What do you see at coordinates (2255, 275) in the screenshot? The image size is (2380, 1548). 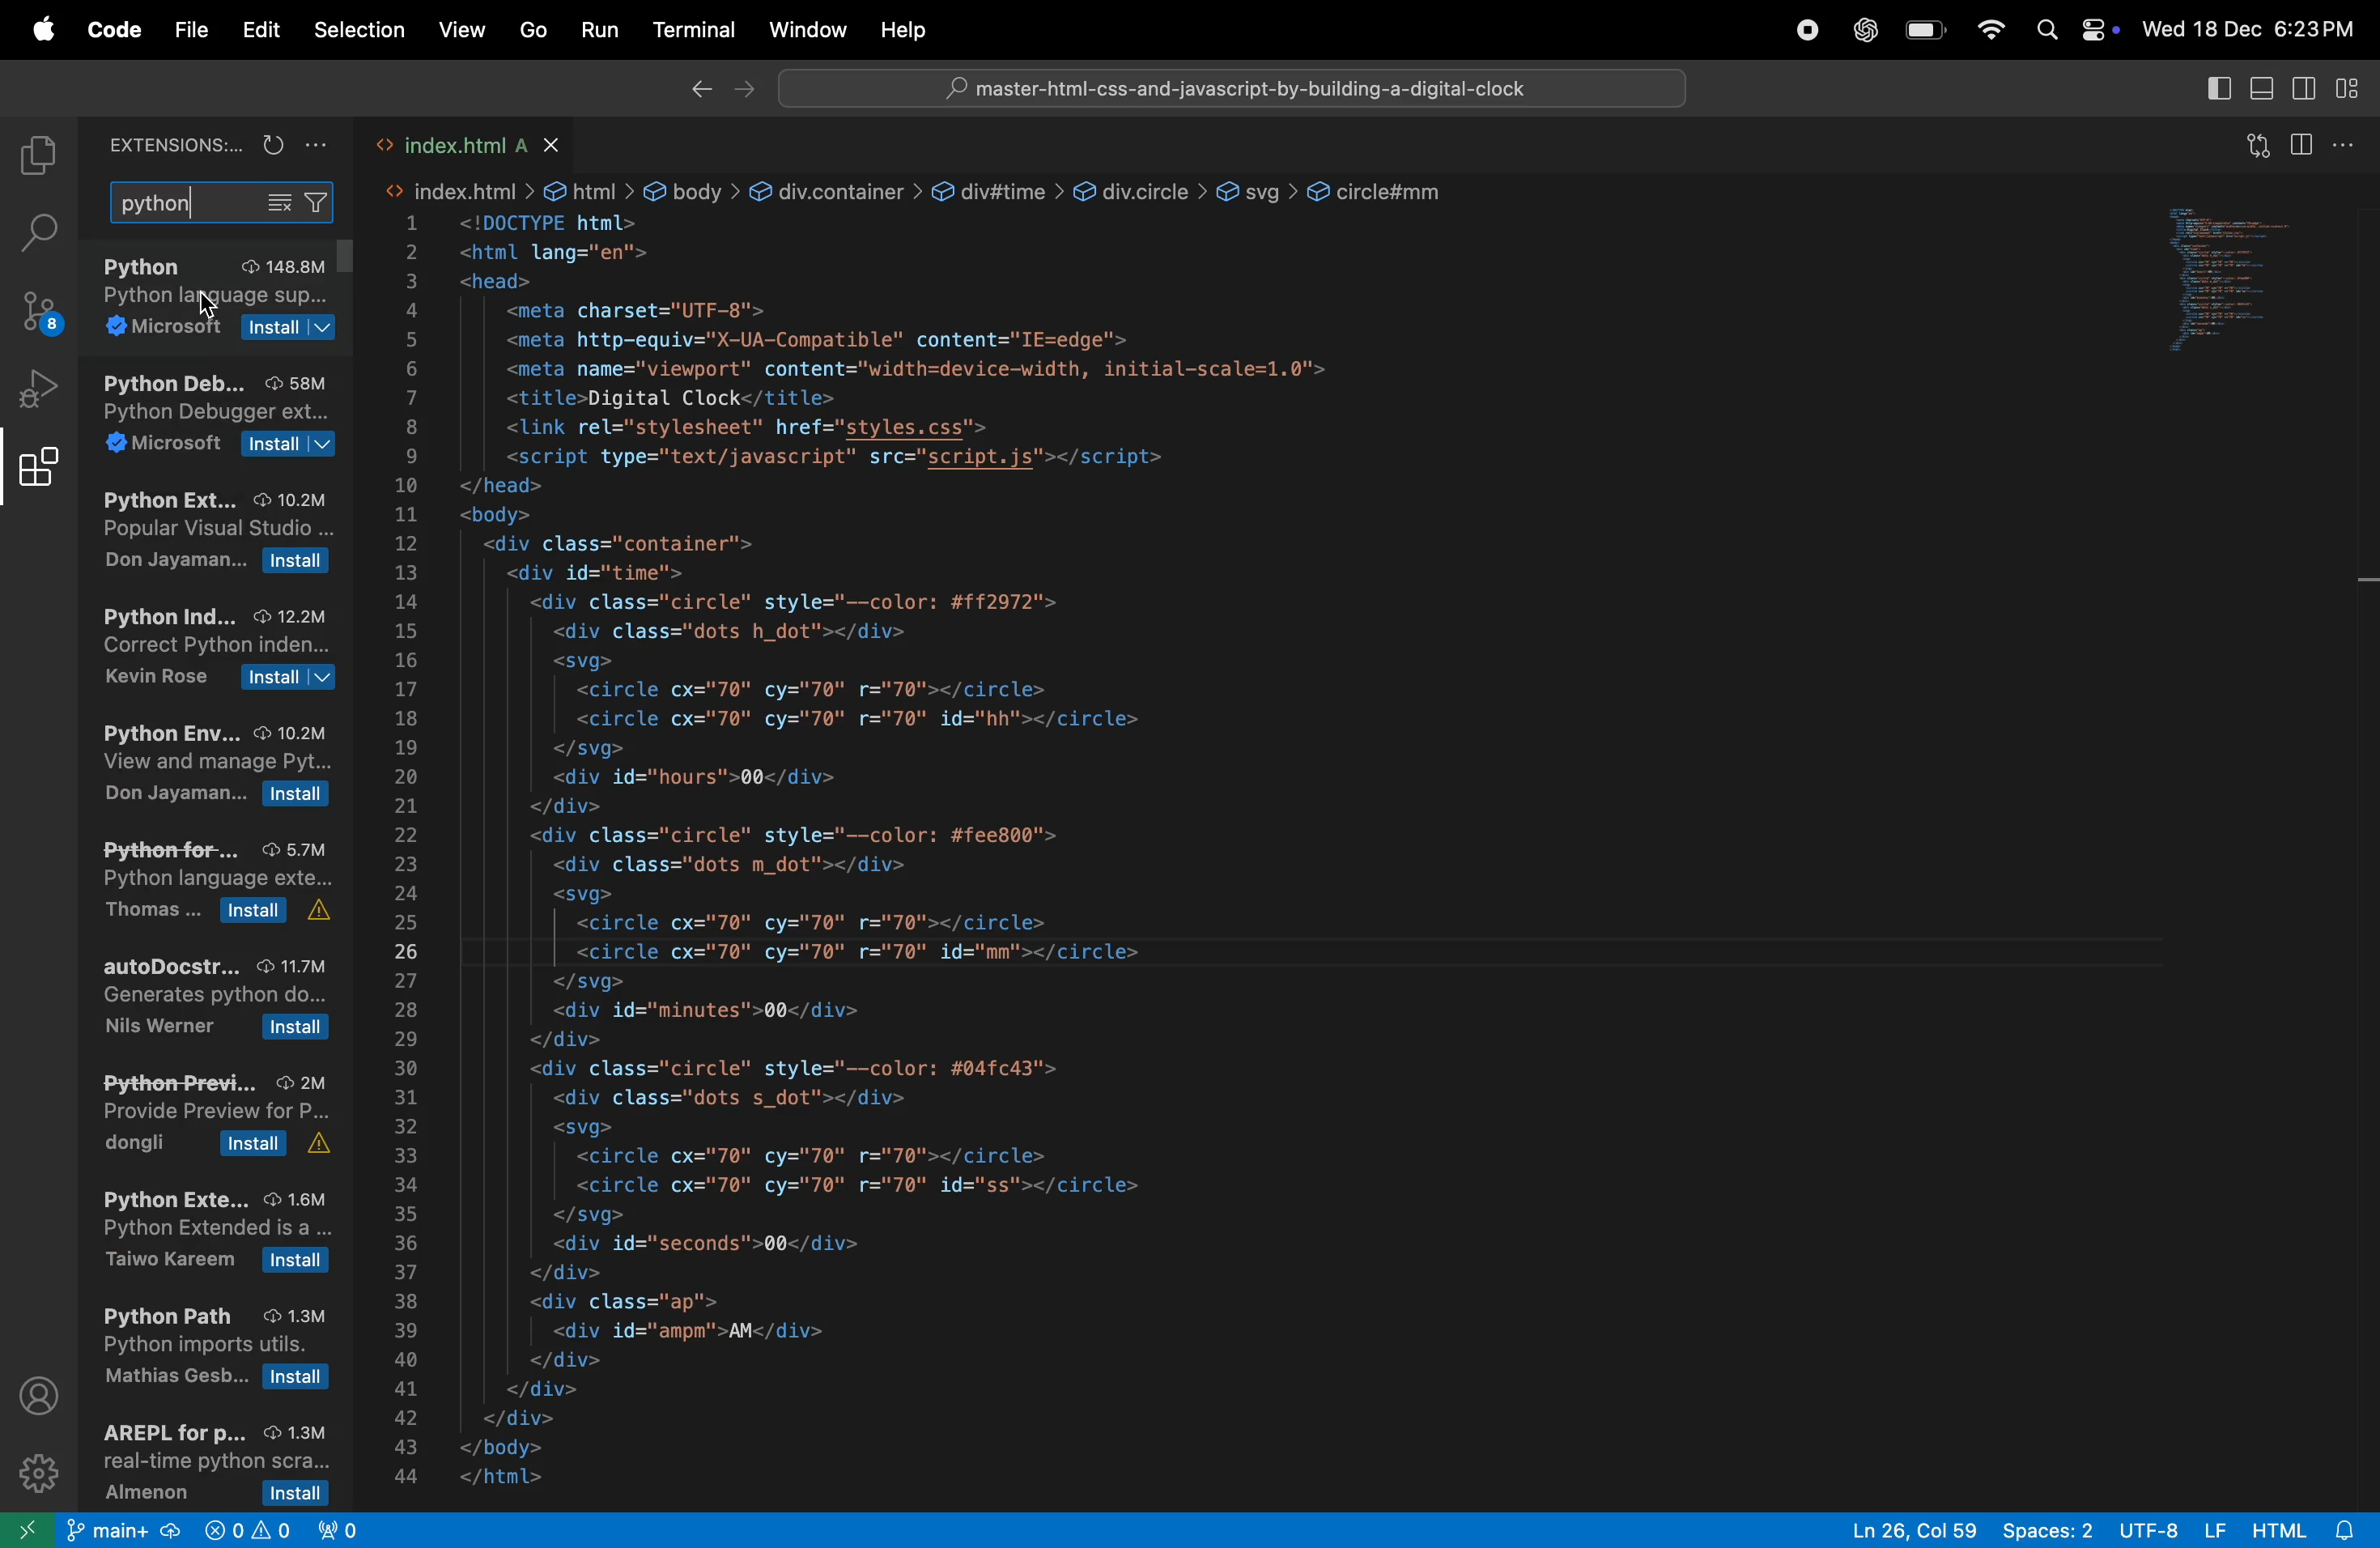 I see `code window` at bounding box center [2255, 275].